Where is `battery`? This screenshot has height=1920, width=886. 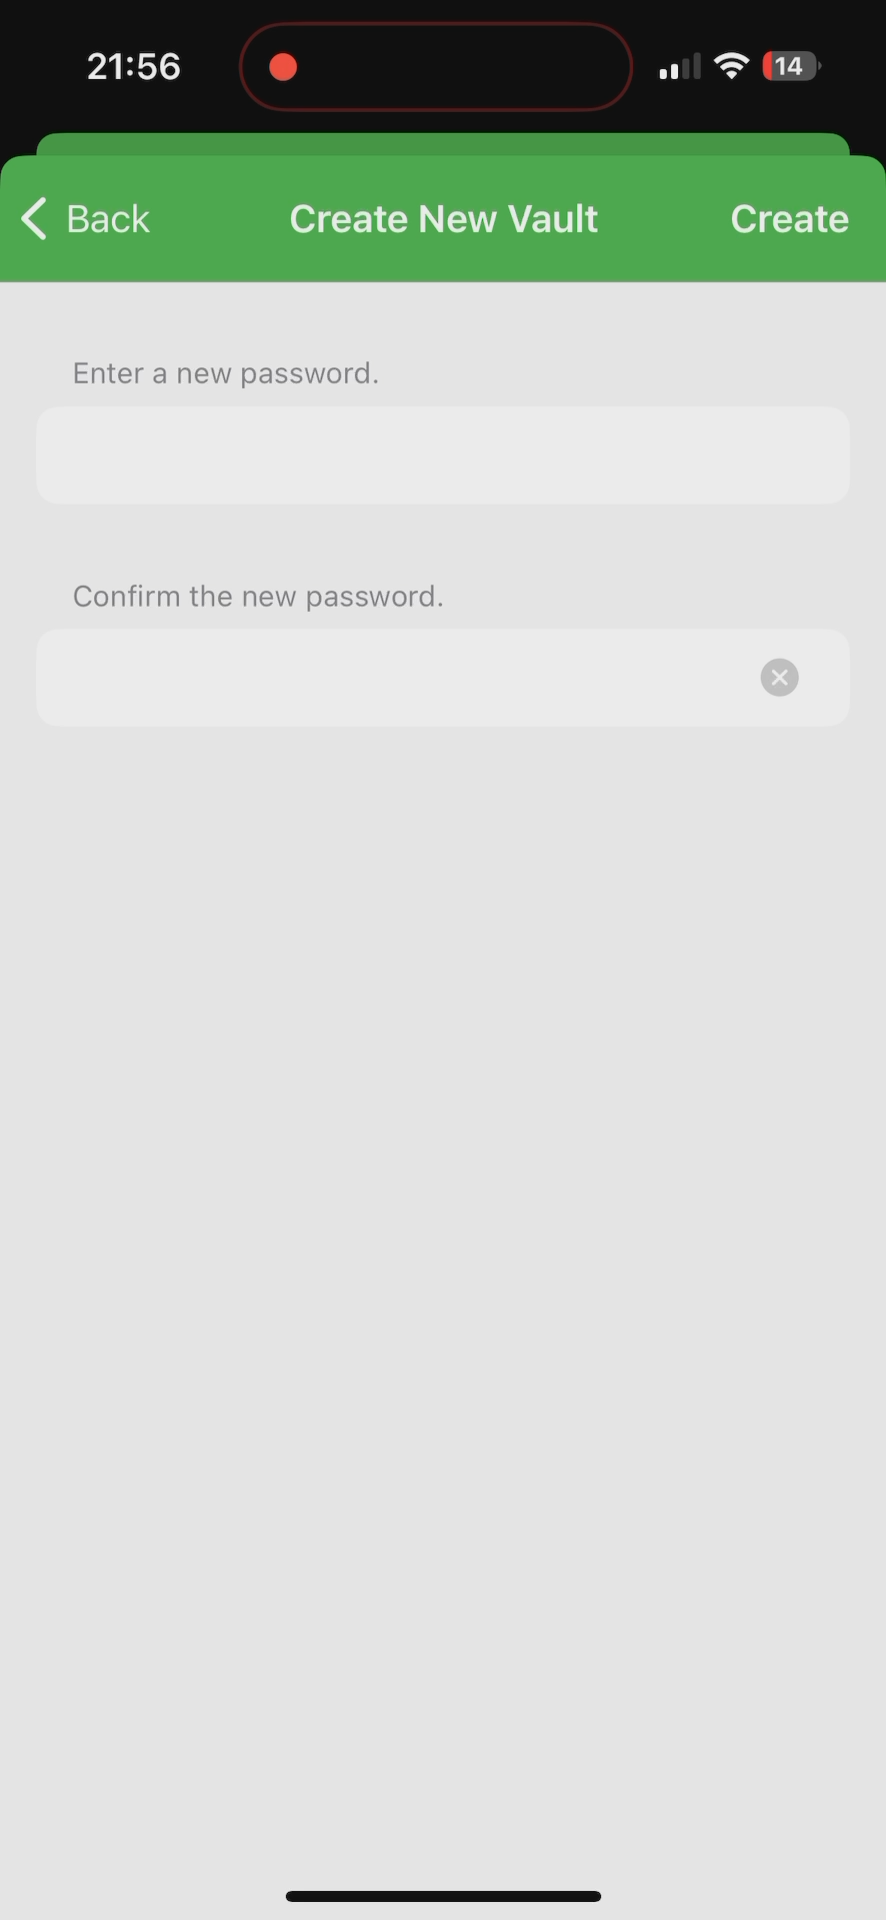
battery is located at coordinates (791, 69).